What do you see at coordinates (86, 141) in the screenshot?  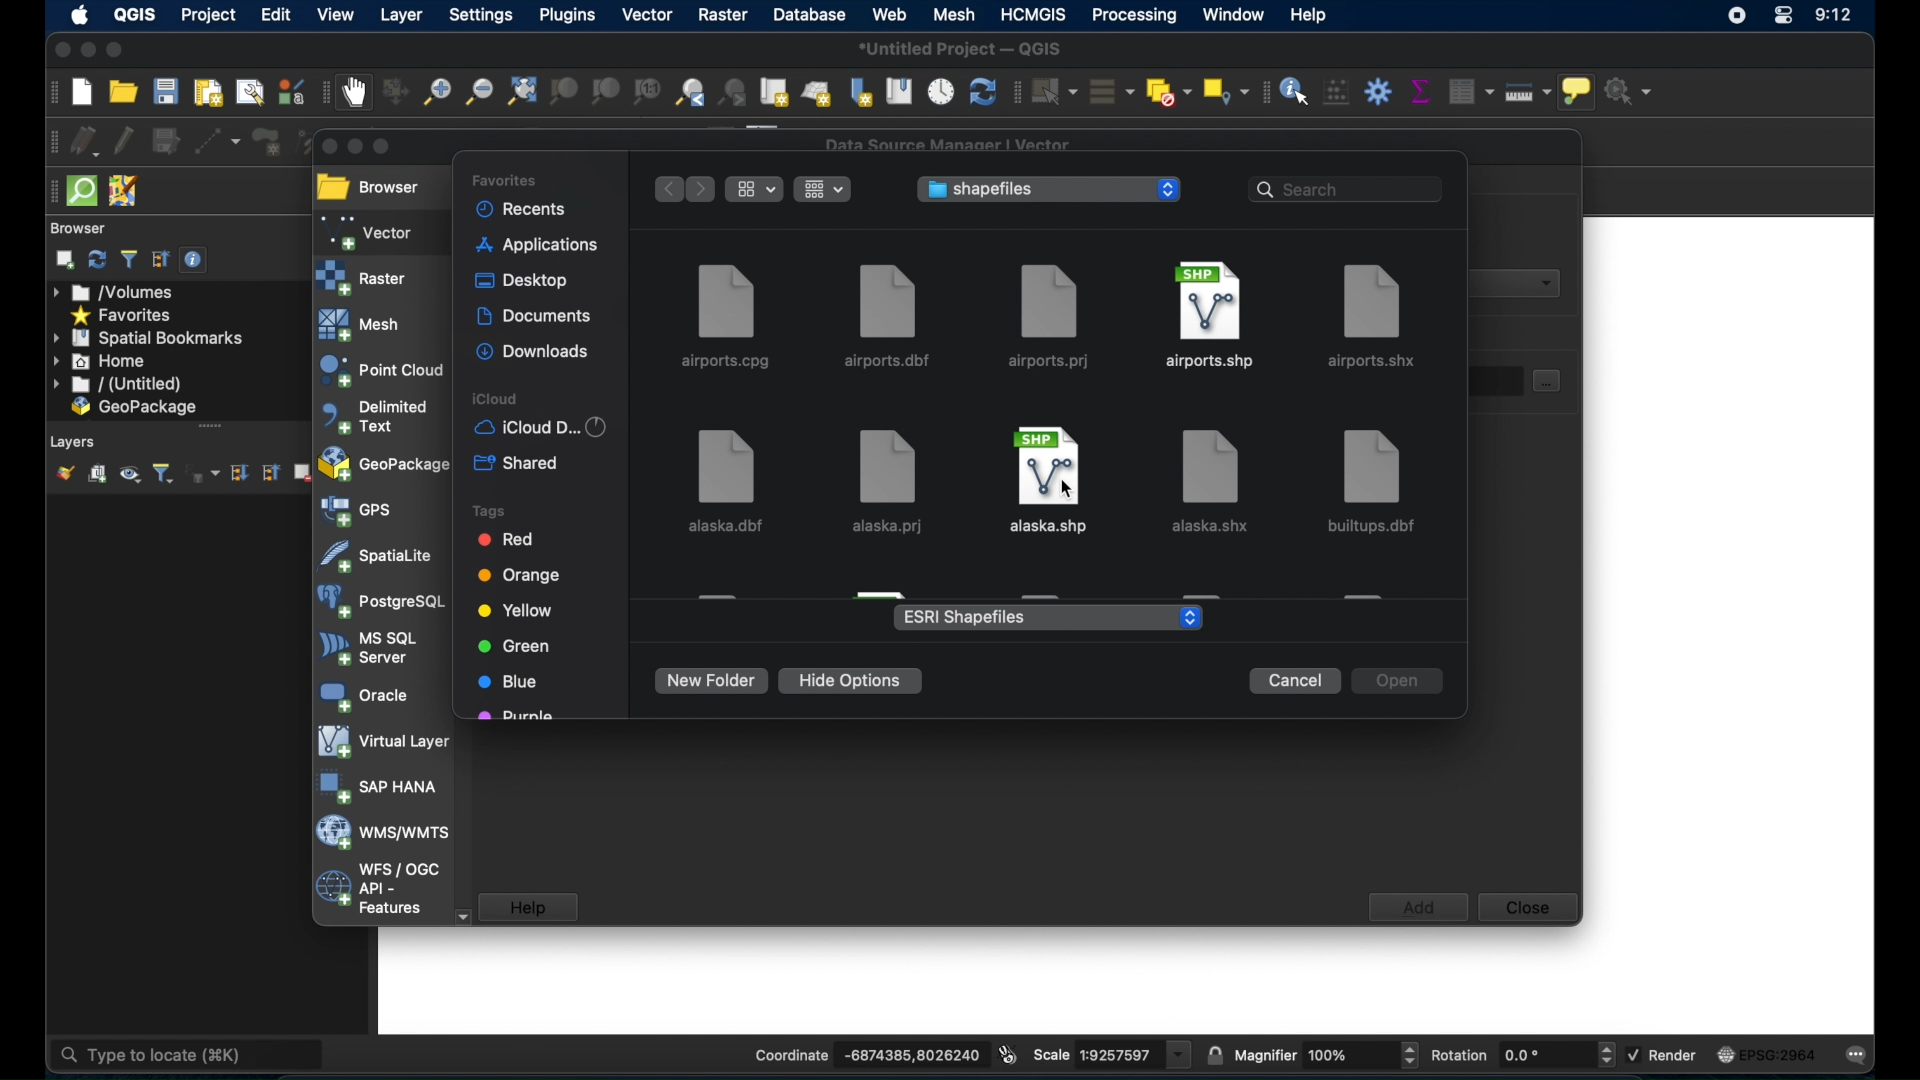 I see `curent edits` at bounding box center [86, 141].